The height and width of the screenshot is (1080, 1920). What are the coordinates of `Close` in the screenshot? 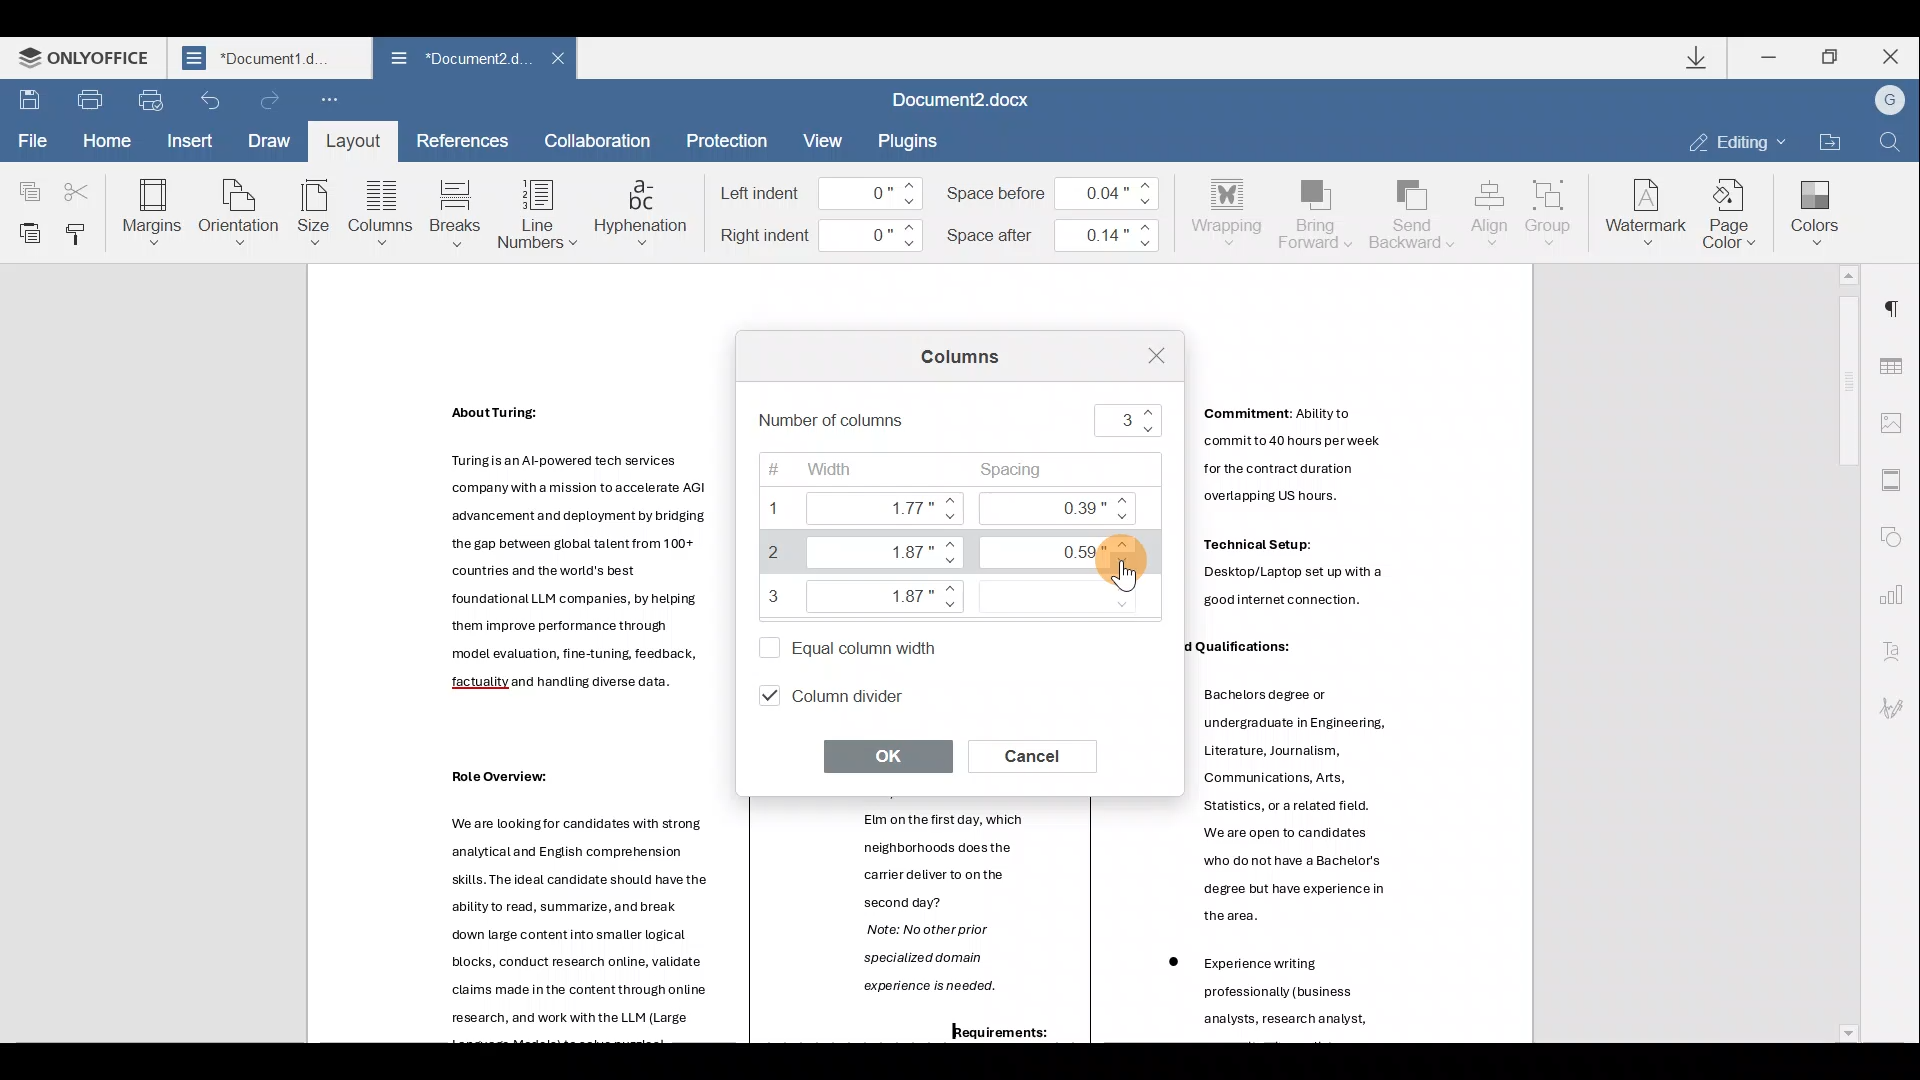 It's located at (1891, 56).